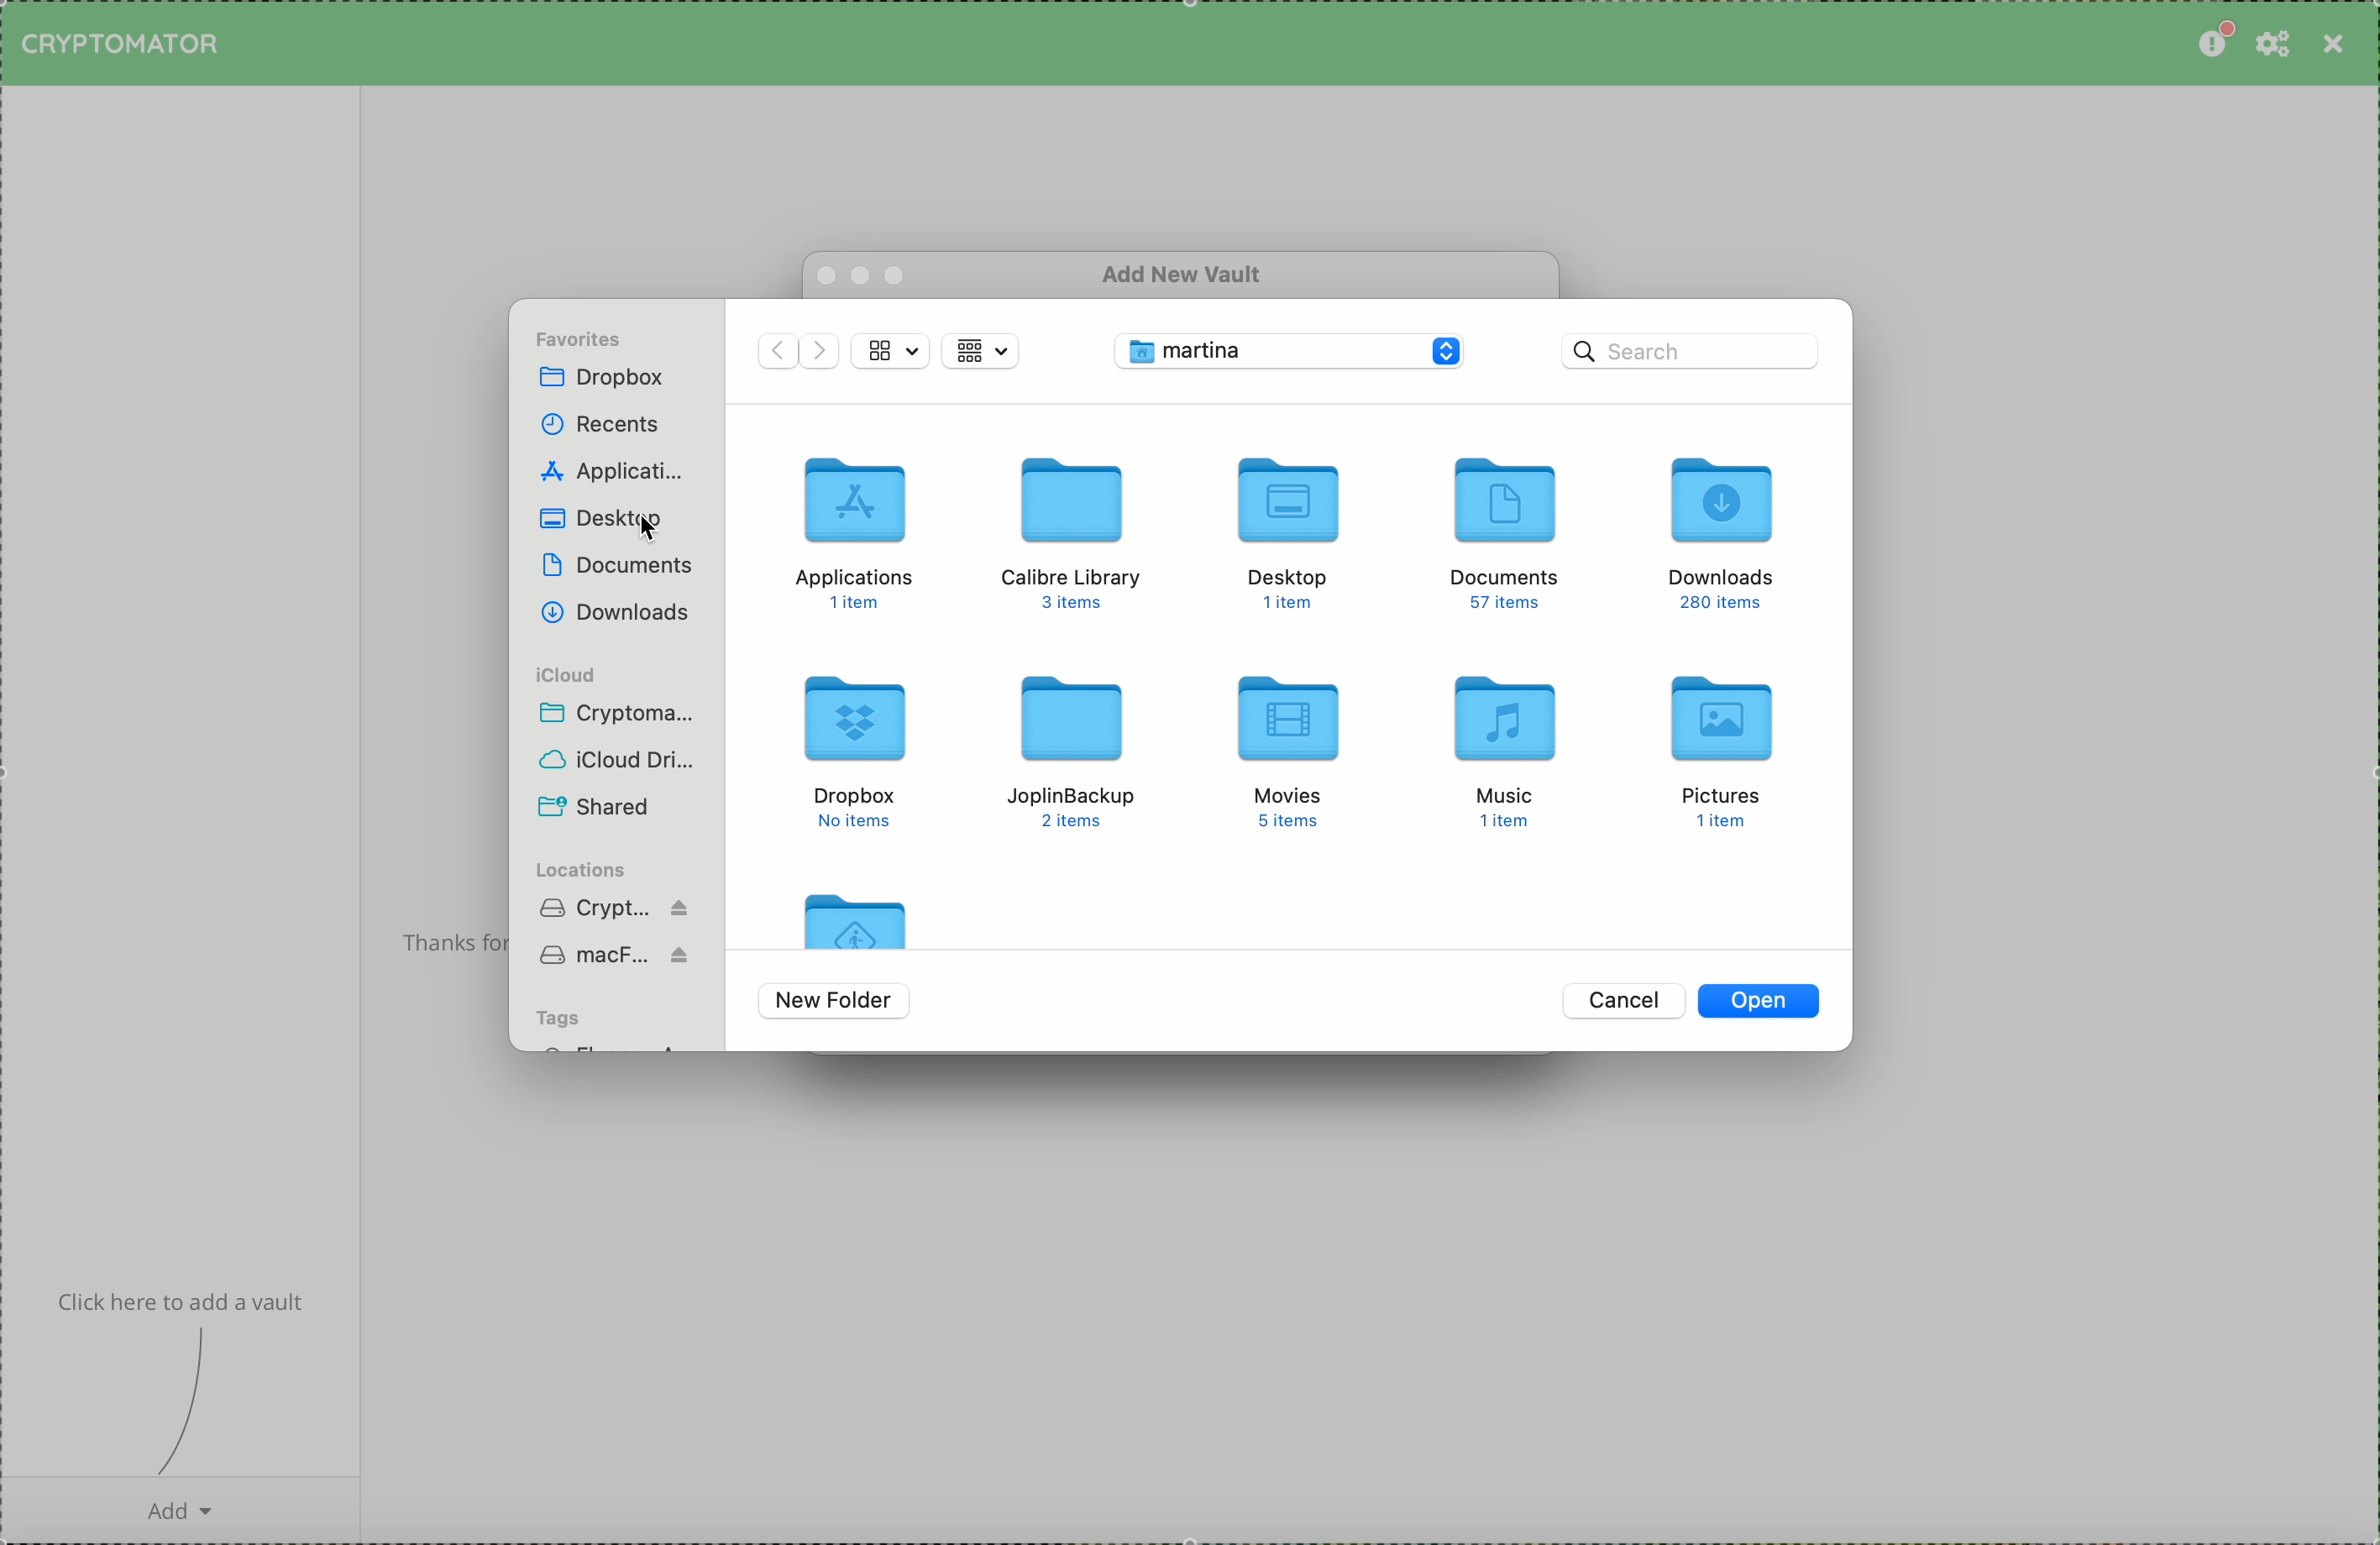 The image size is (2380, 1545). What do you see at coordinates (614, 471) in the screenshot?
I see `applications` at bounding box center [614, 471].